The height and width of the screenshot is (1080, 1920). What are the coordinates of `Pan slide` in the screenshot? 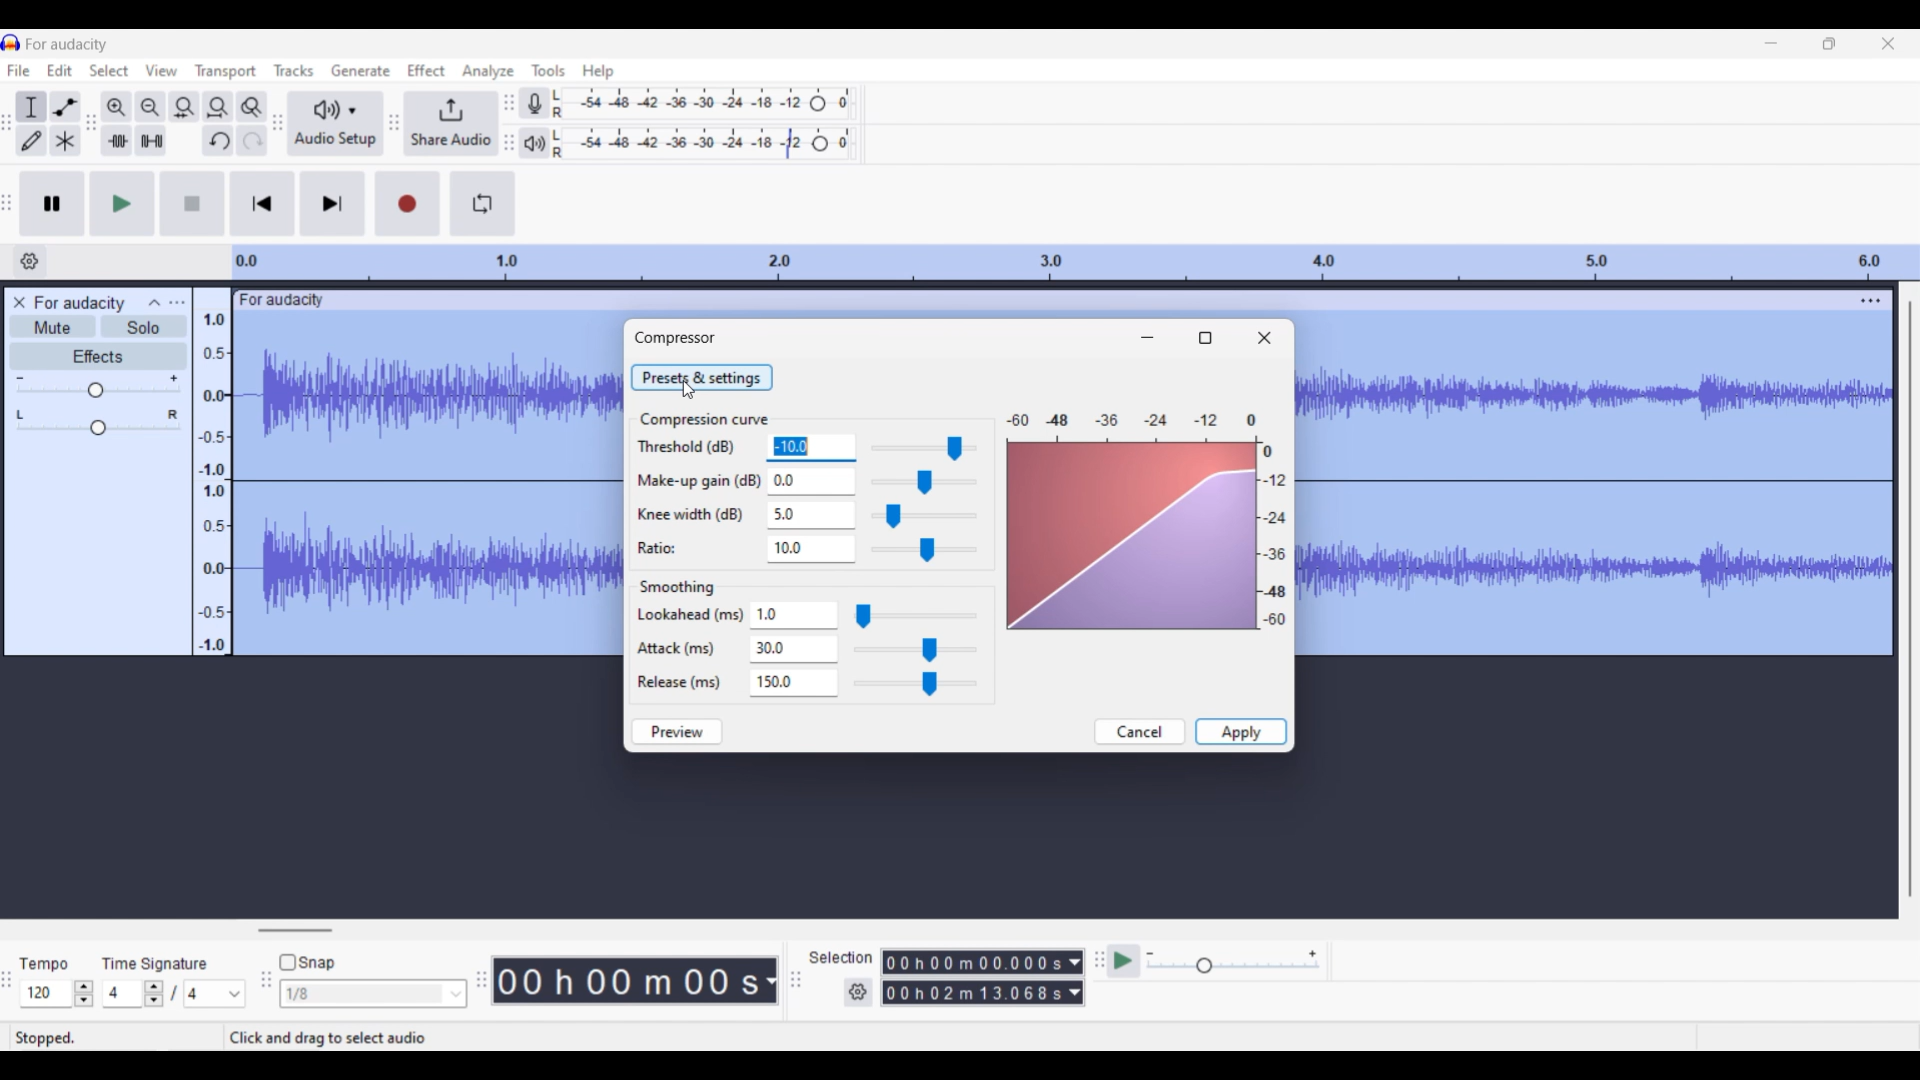 It's located at (98, 422).